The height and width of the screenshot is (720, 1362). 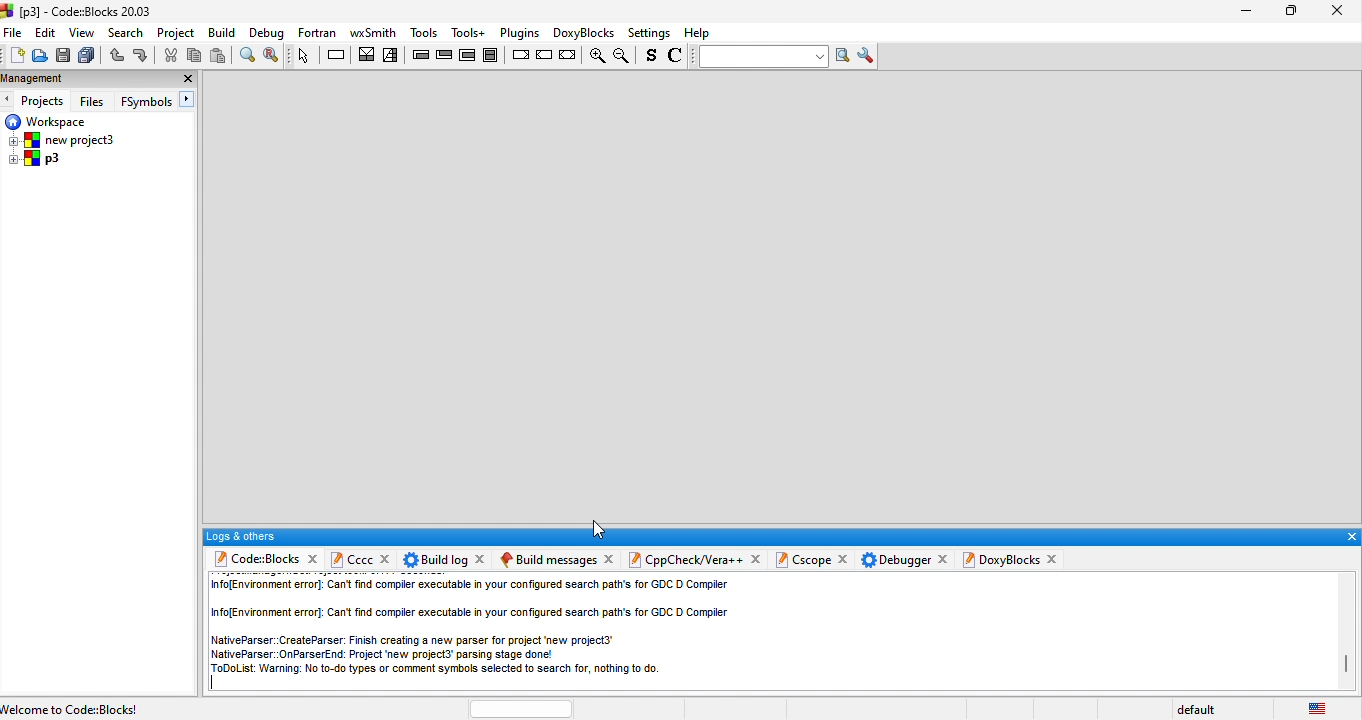 I want to click on doxyblocks, so click(x=1002, y=559).